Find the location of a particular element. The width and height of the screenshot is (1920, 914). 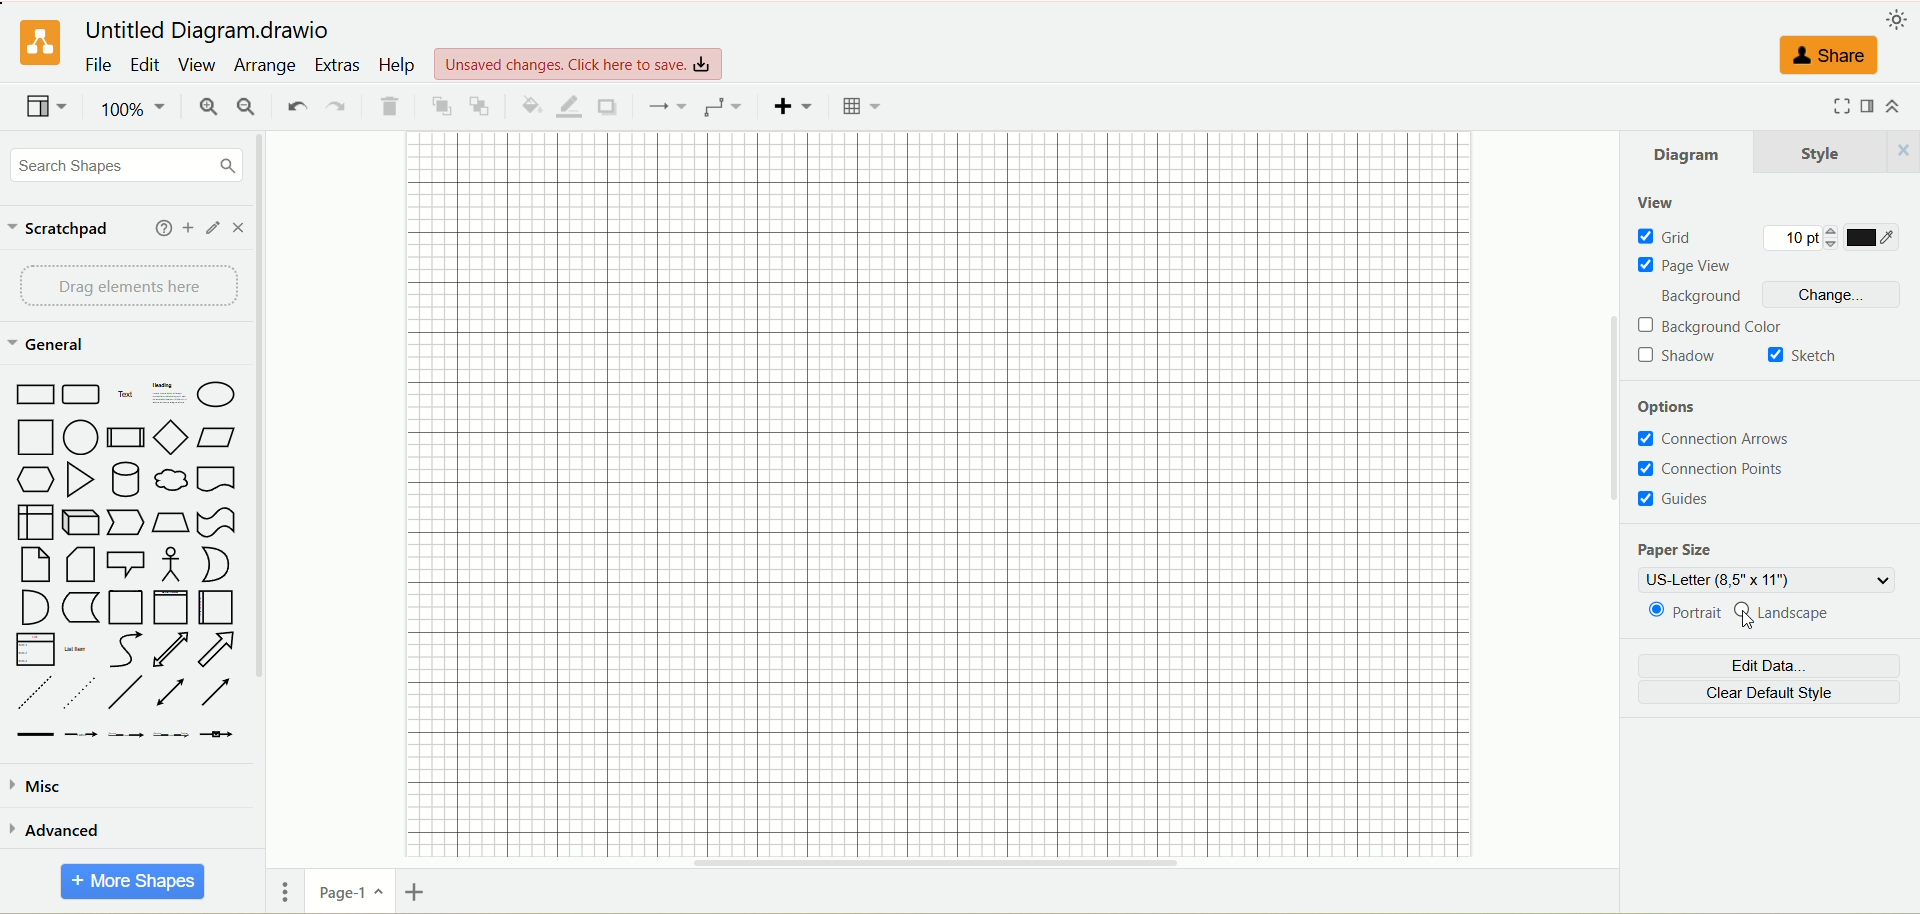

pages is located at coordinates (289, 895).